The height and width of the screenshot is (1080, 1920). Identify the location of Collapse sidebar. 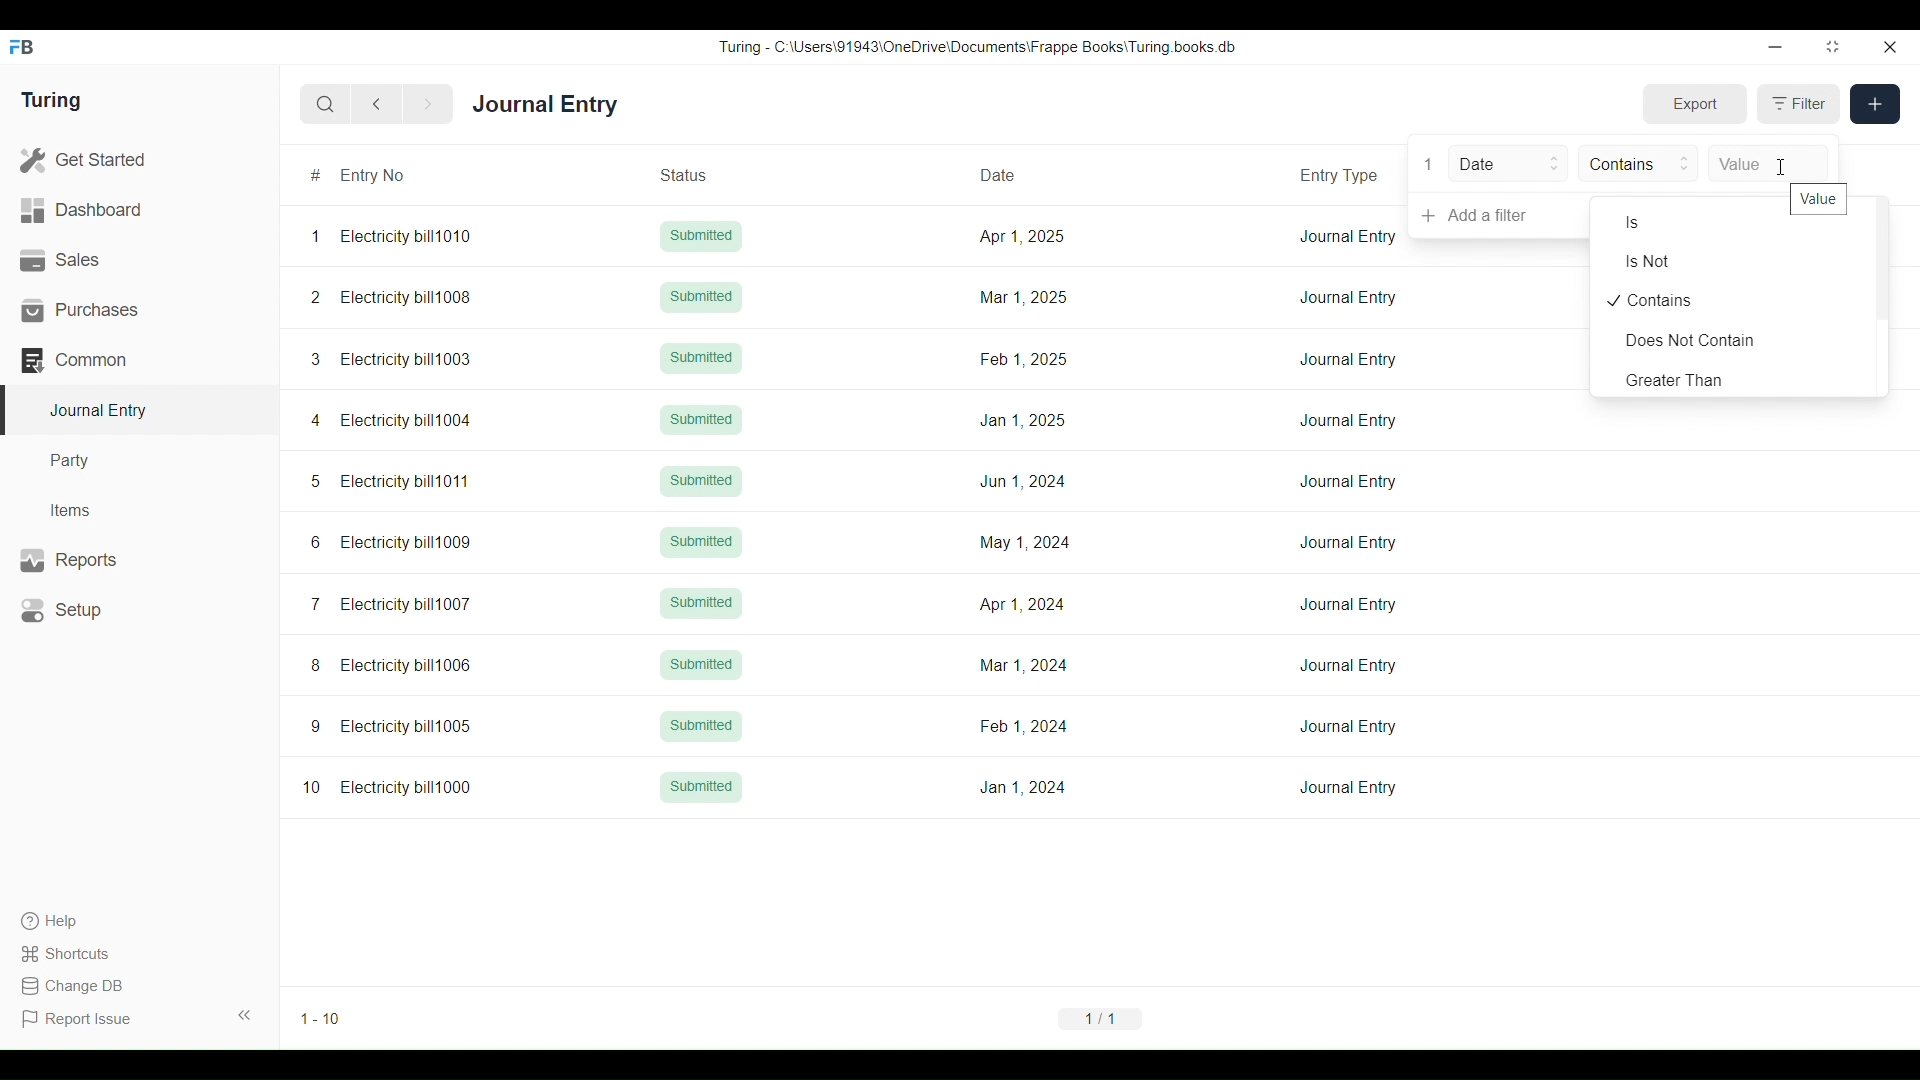
(245, 1015).